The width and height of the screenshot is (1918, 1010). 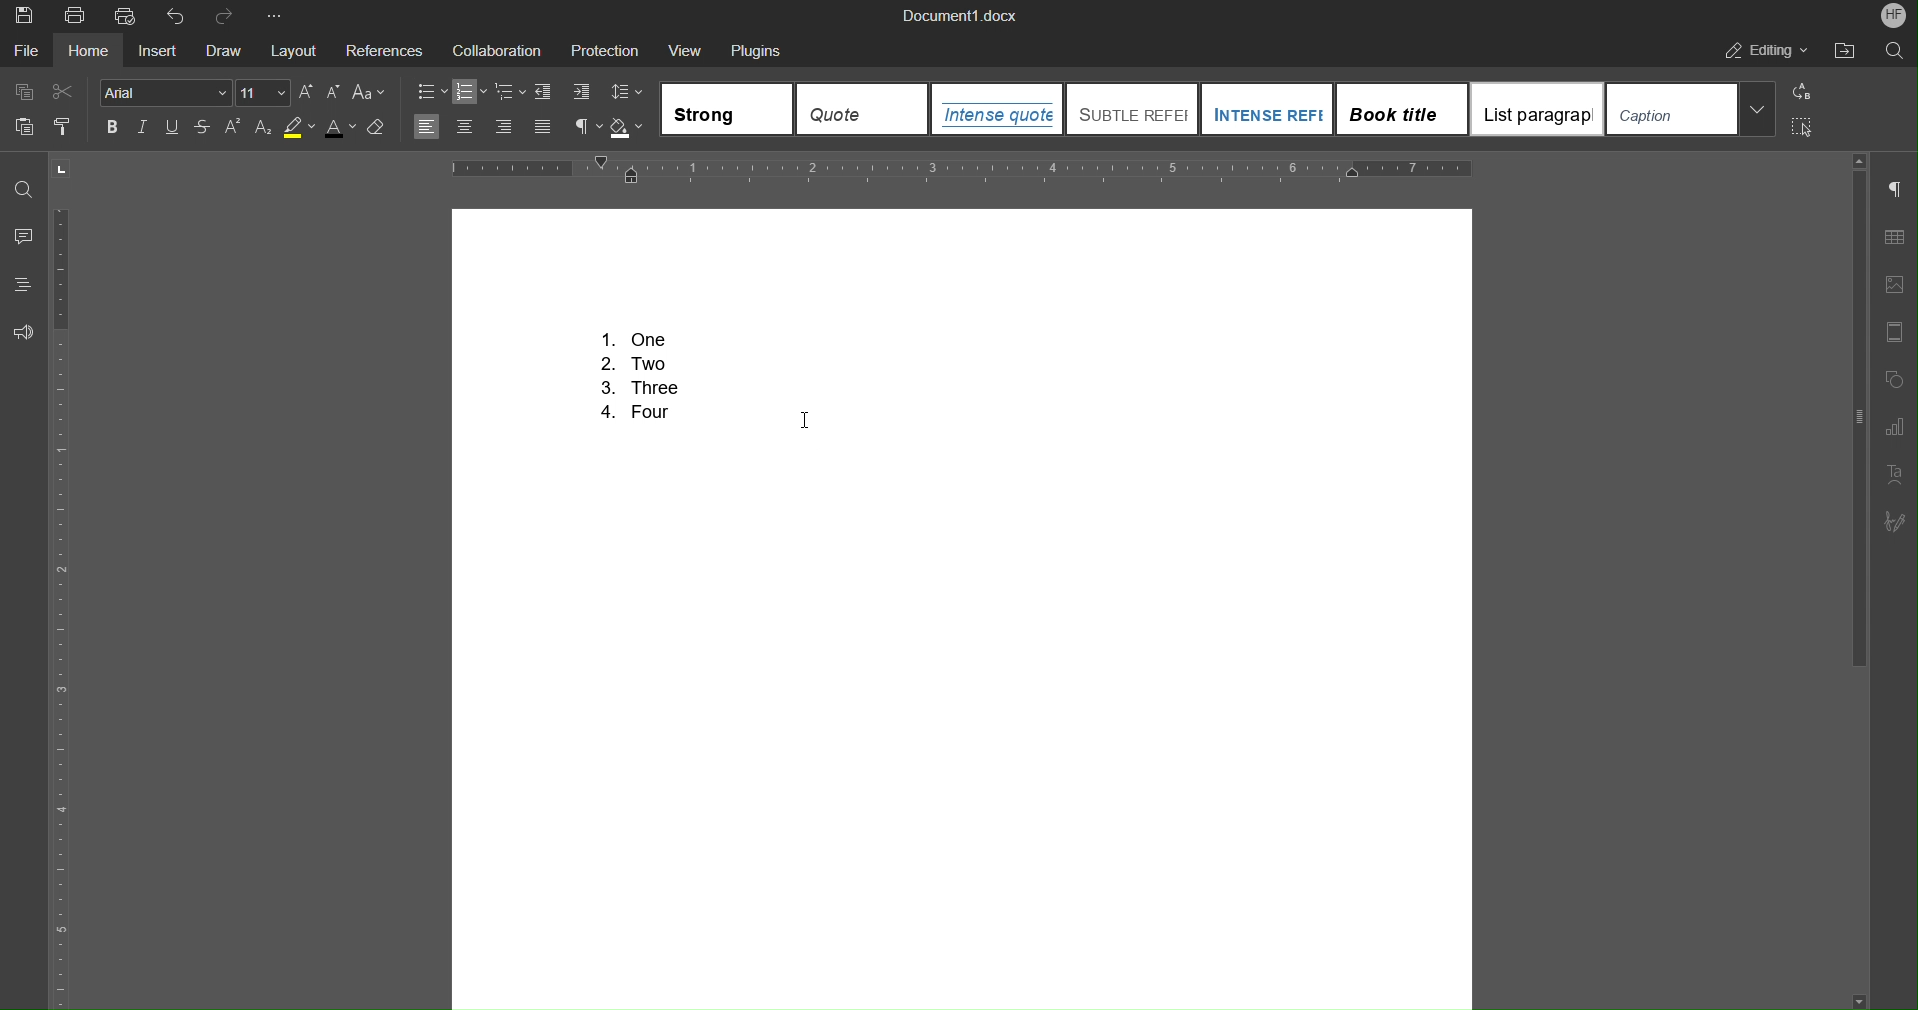 What do you see at coordinates (1893, 237) in the screenshot?
I see `Table` at bounding box center [1893, 237].